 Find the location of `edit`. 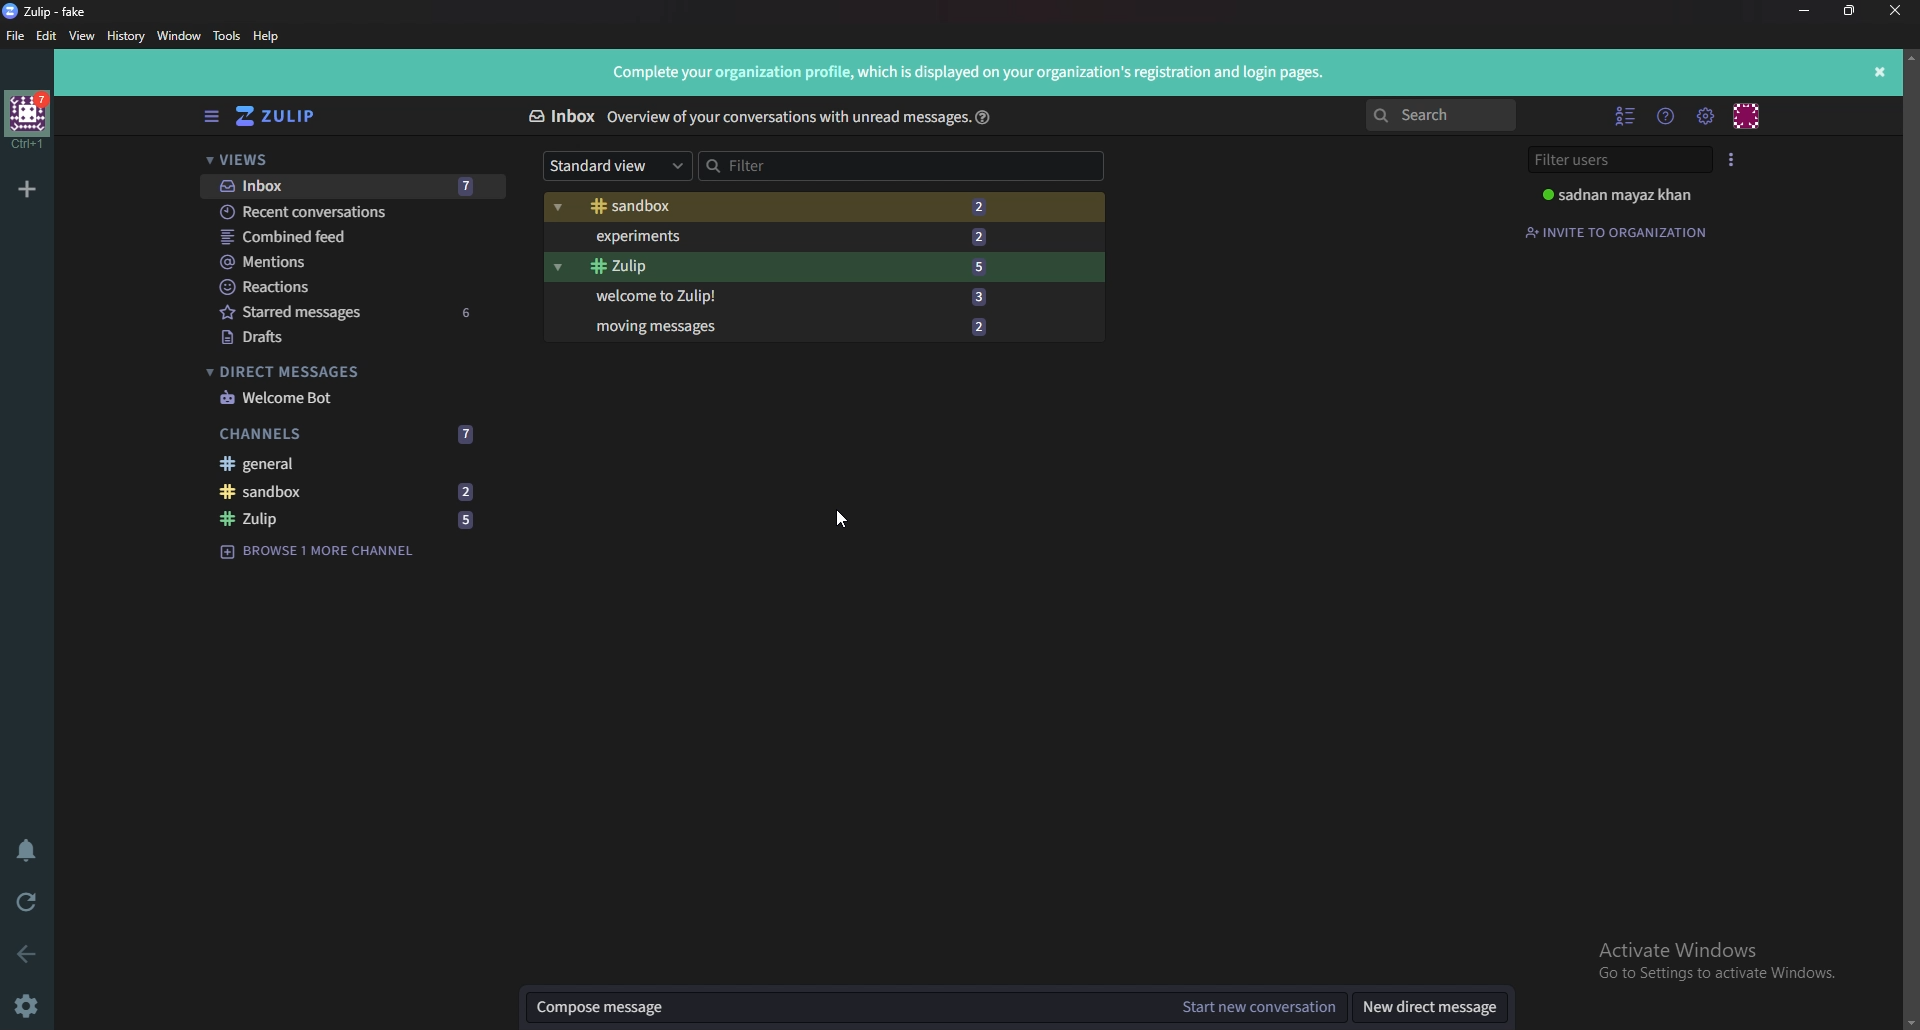

edit is located at coordinates (47, 37).